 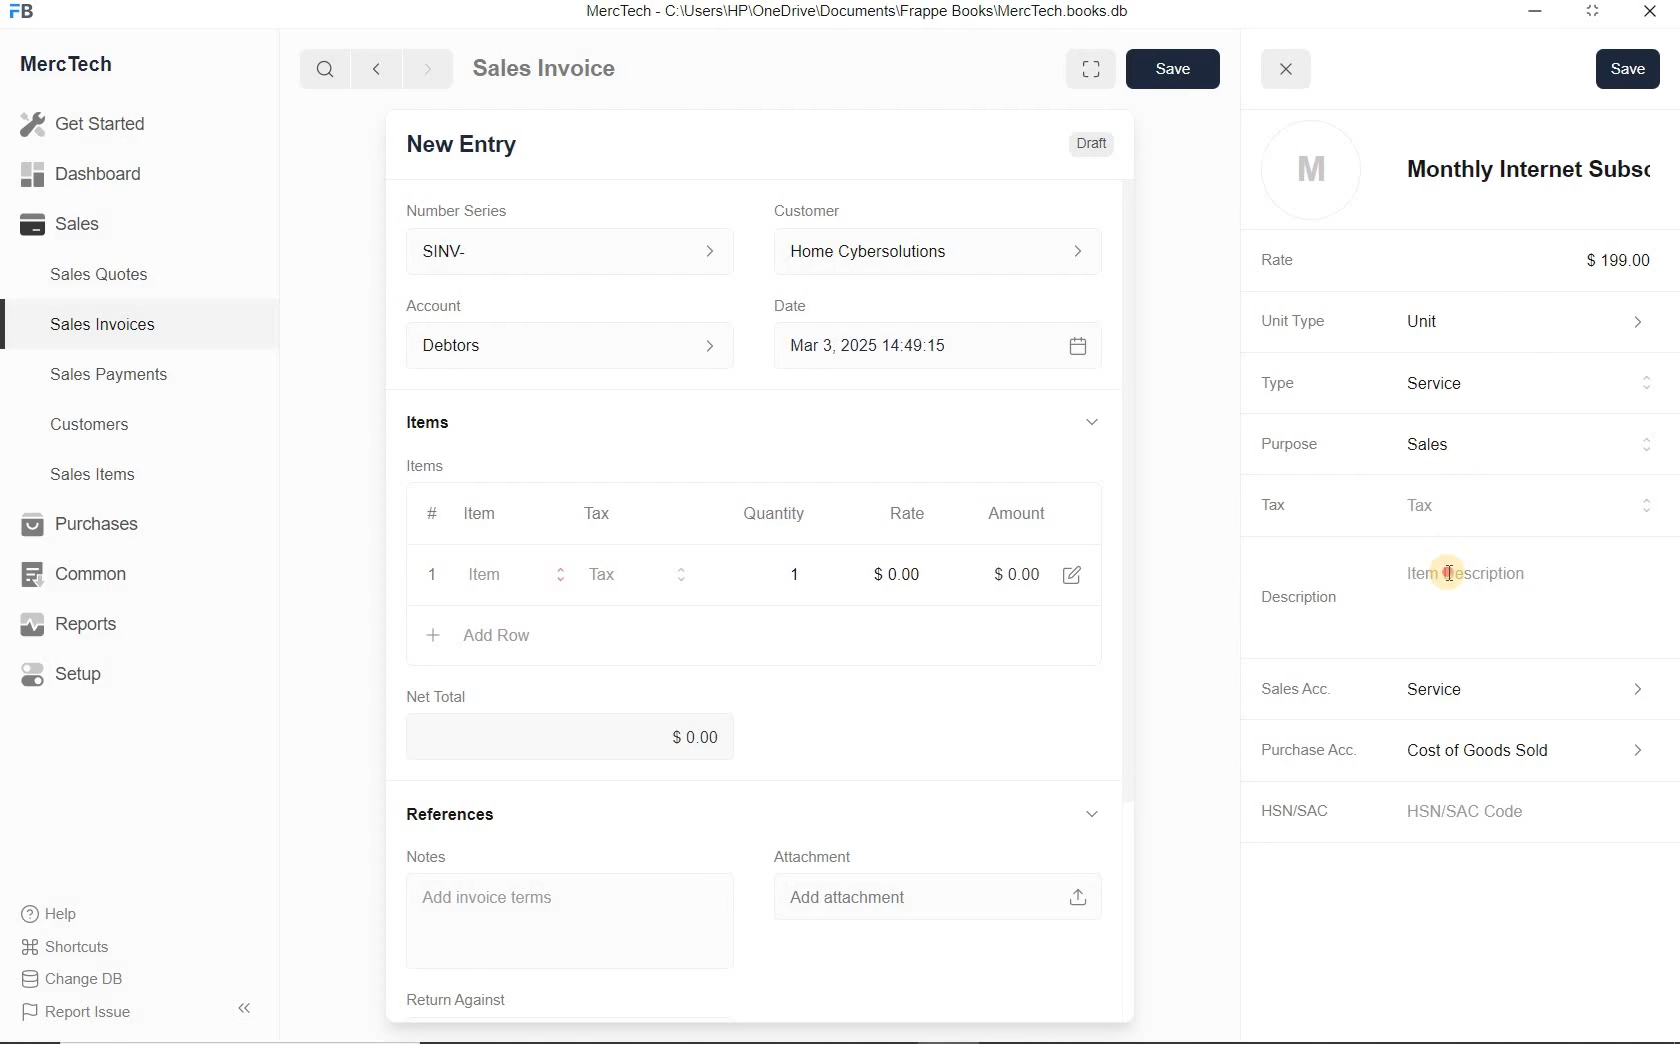 What do you see at coordinates (327, 69) in the screenshot?
I see `Search` at bounding box center [327, 69].